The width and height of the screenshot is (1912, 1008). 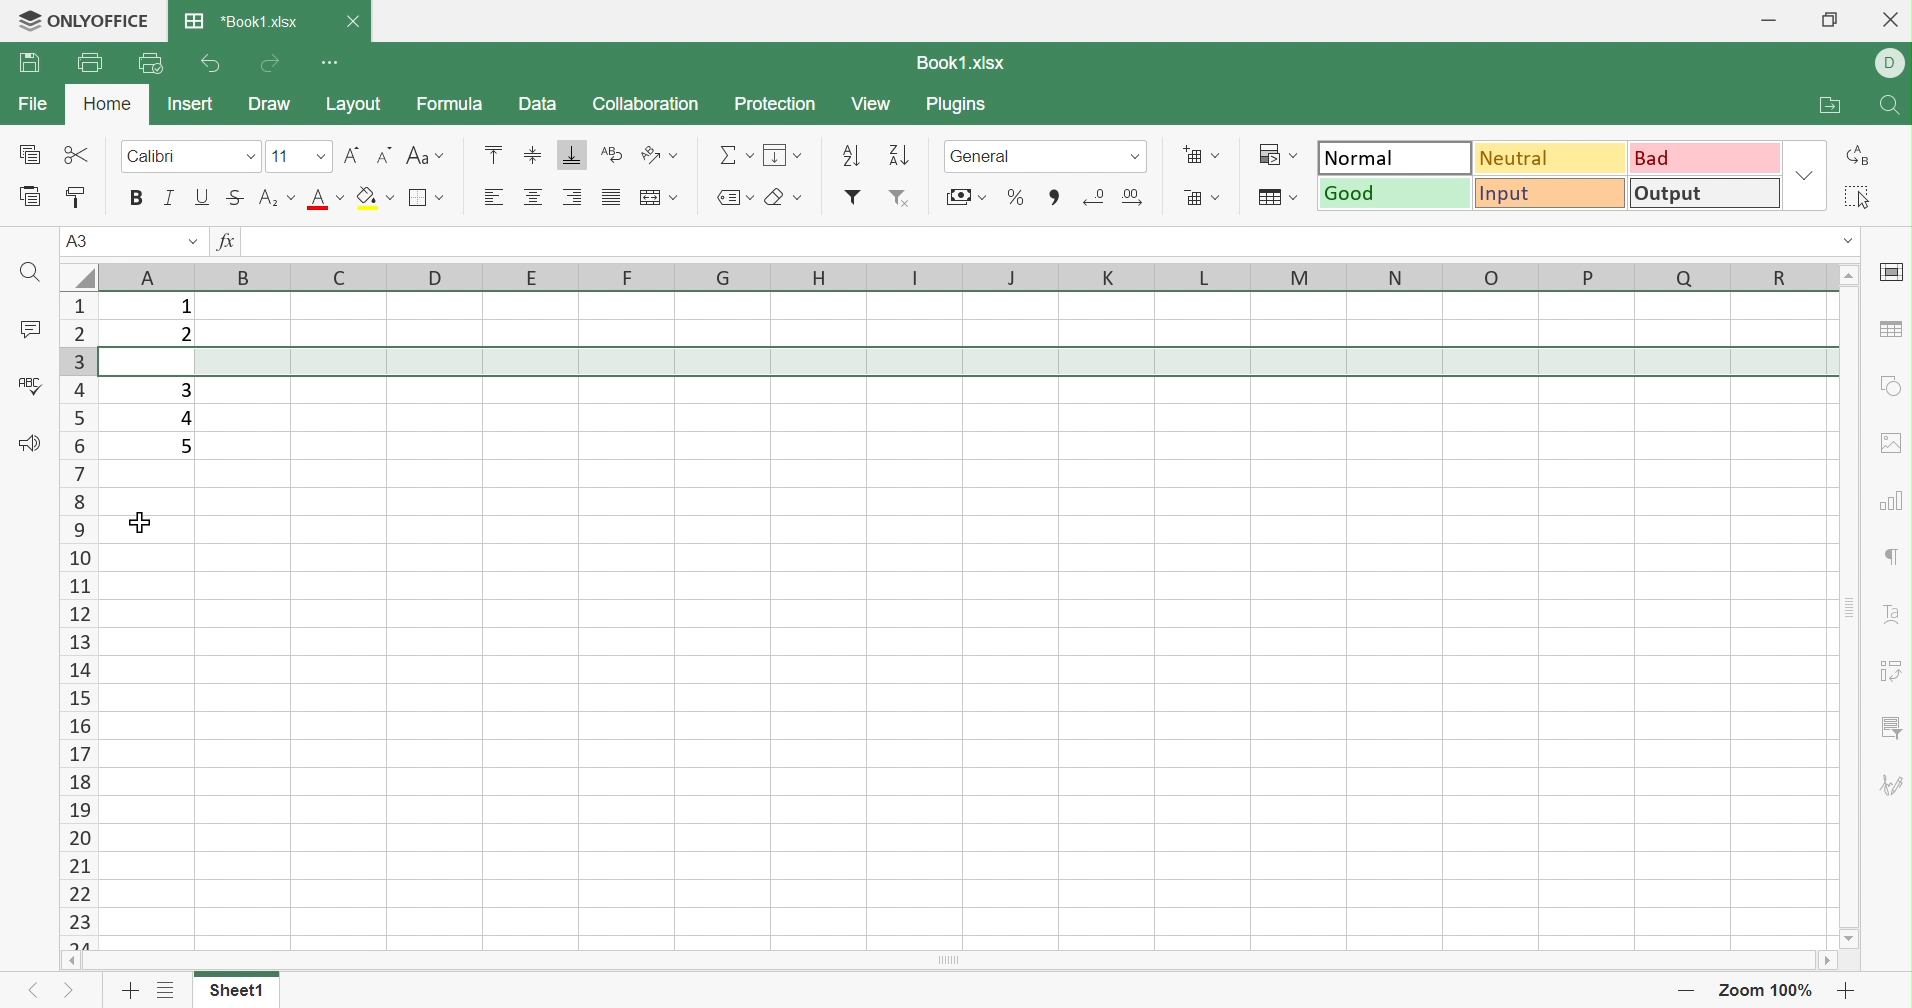 What do you see at coordinates (1702, 159) in the screenshot?
I see `Bad` at bounding box center [1702, 159].